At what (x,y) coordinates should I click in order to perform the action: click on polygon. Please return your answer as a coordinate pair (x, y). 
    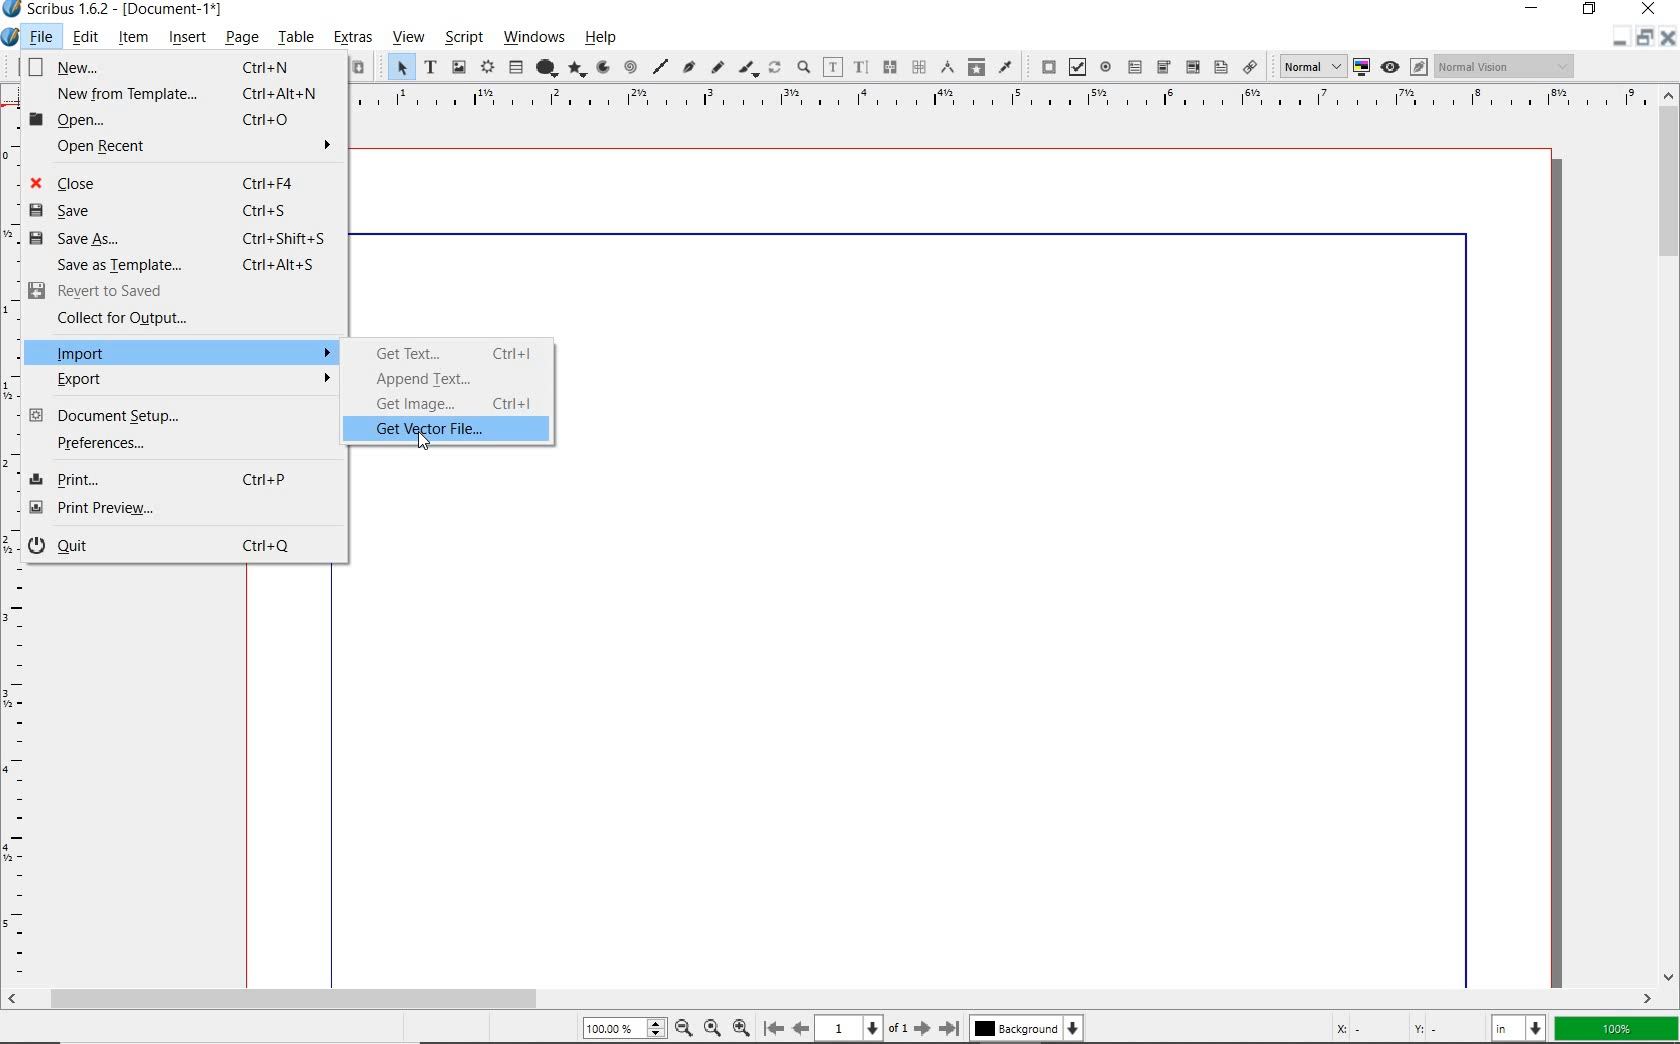
    Looking at the image, I should click on (578, 69).